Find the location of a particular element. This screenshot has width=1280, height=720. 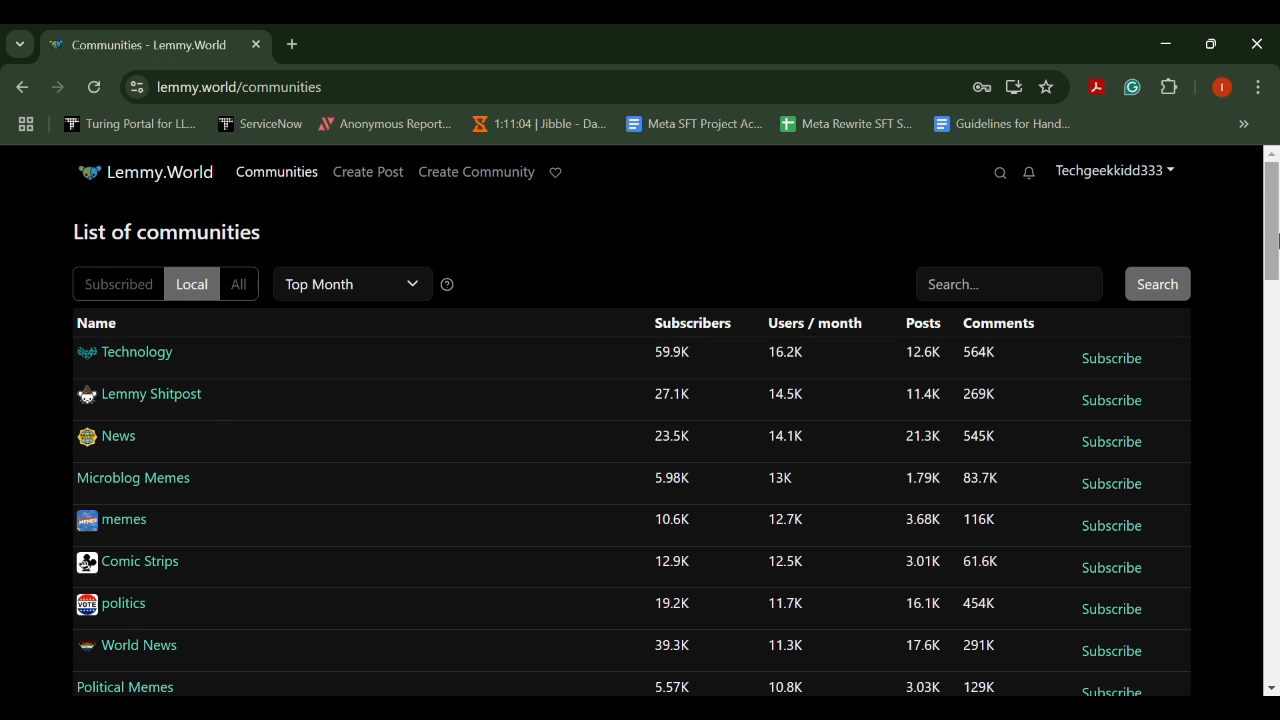

All Filter Unselected is located at coordinates (240, 282).